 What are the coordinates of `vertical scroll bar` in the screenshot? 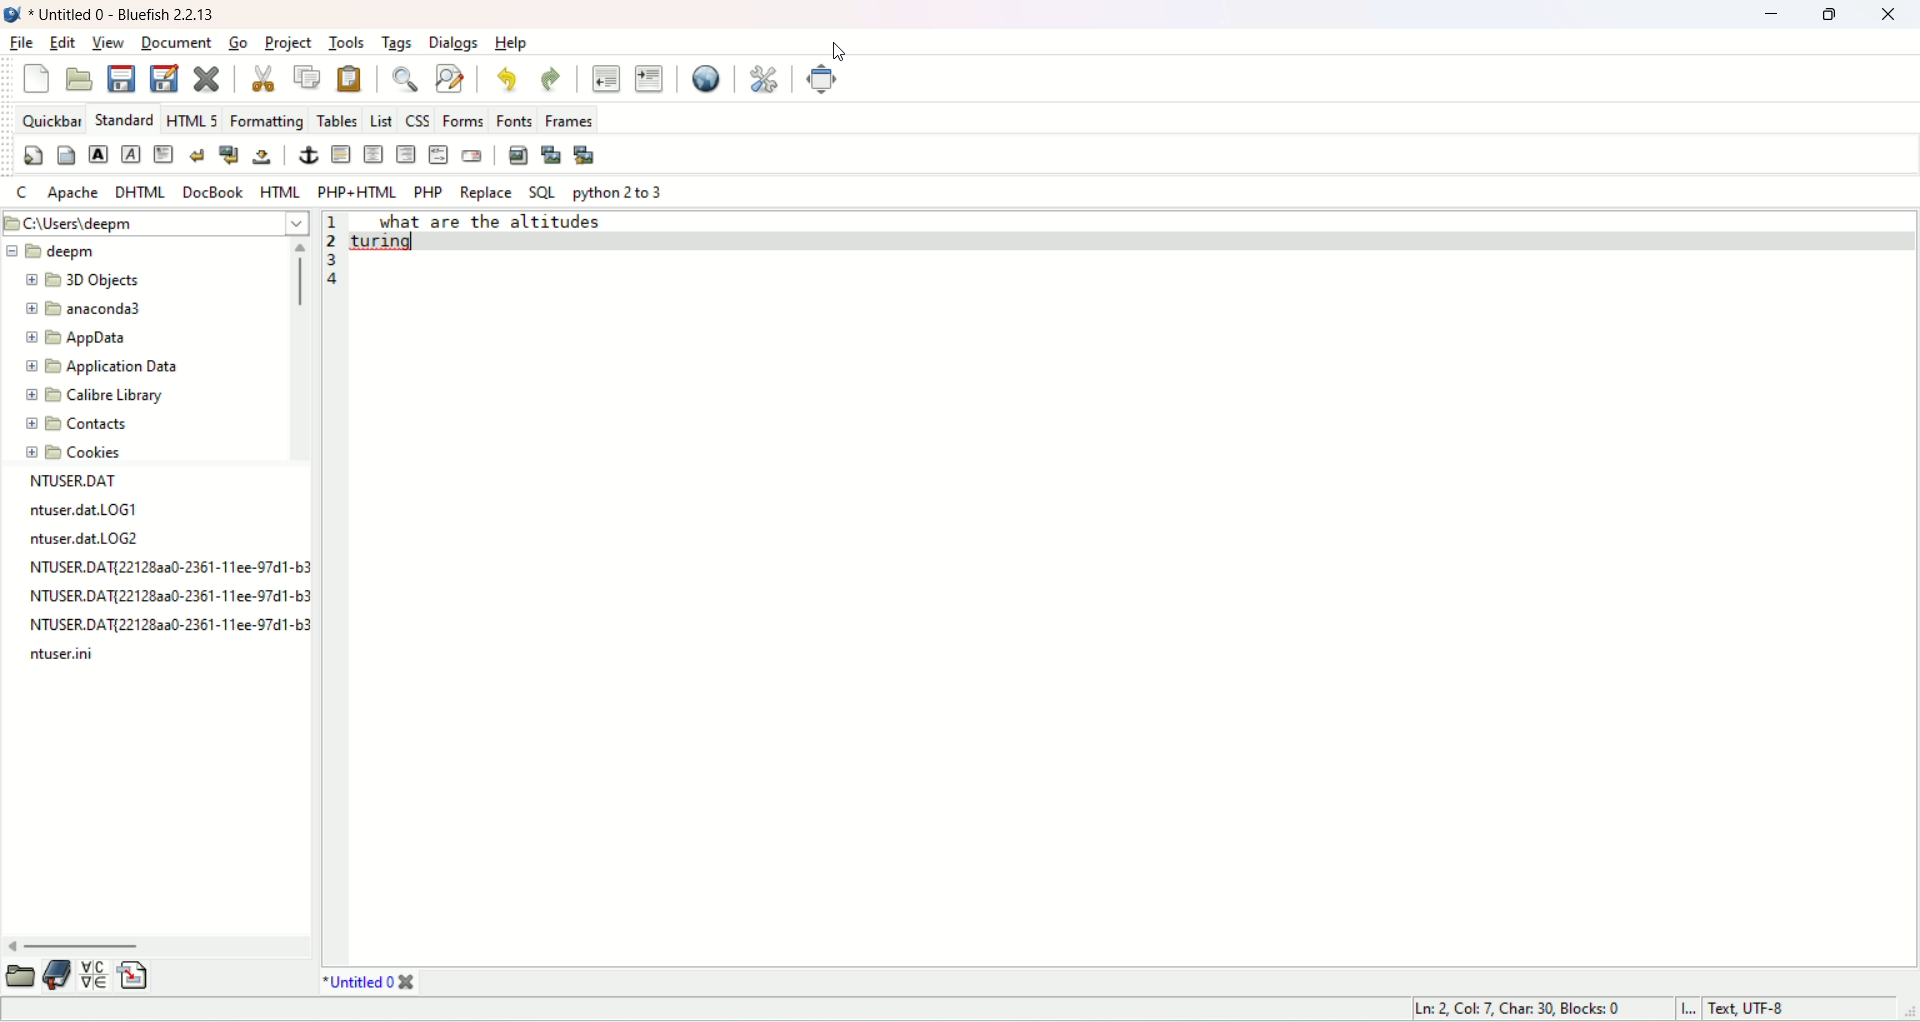 It's located at (296, 350).